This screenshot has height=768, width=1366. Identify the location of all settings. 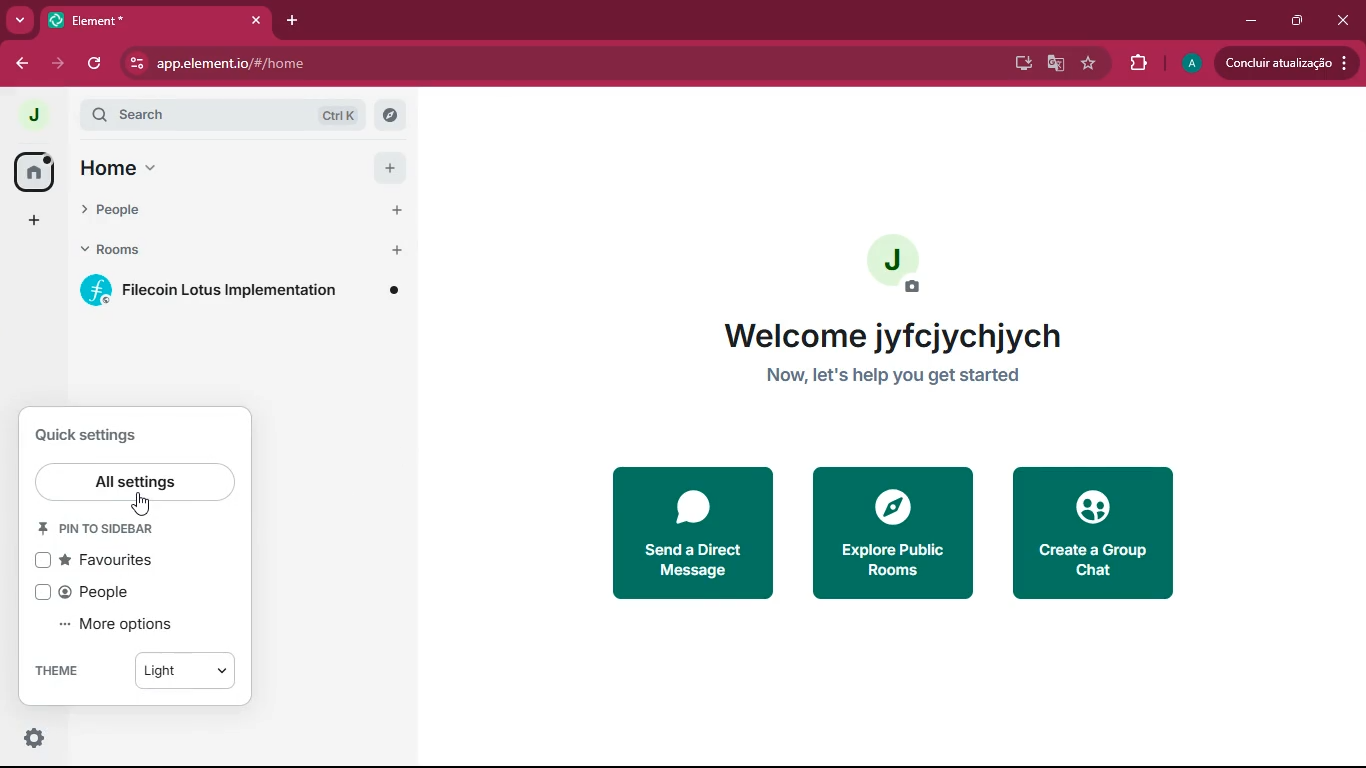
(135, 482).